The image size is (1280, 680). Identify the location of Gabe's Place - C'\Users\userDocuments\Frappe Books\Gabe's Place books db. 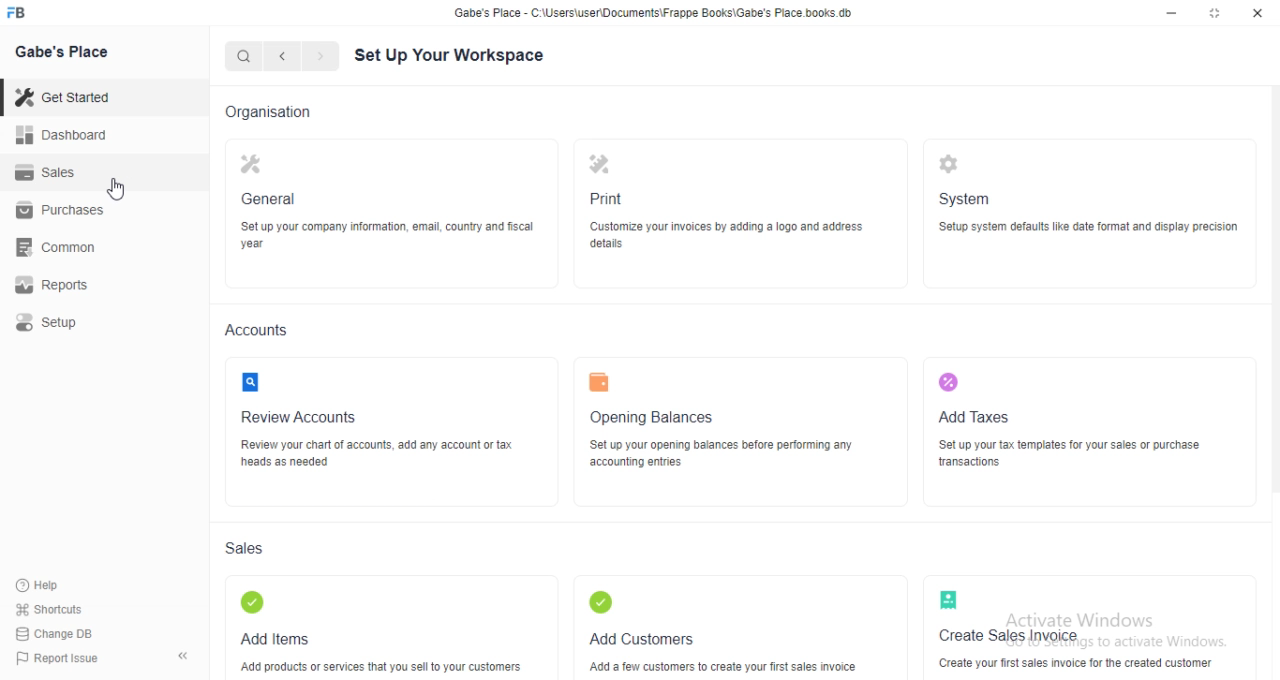
(657, 13).